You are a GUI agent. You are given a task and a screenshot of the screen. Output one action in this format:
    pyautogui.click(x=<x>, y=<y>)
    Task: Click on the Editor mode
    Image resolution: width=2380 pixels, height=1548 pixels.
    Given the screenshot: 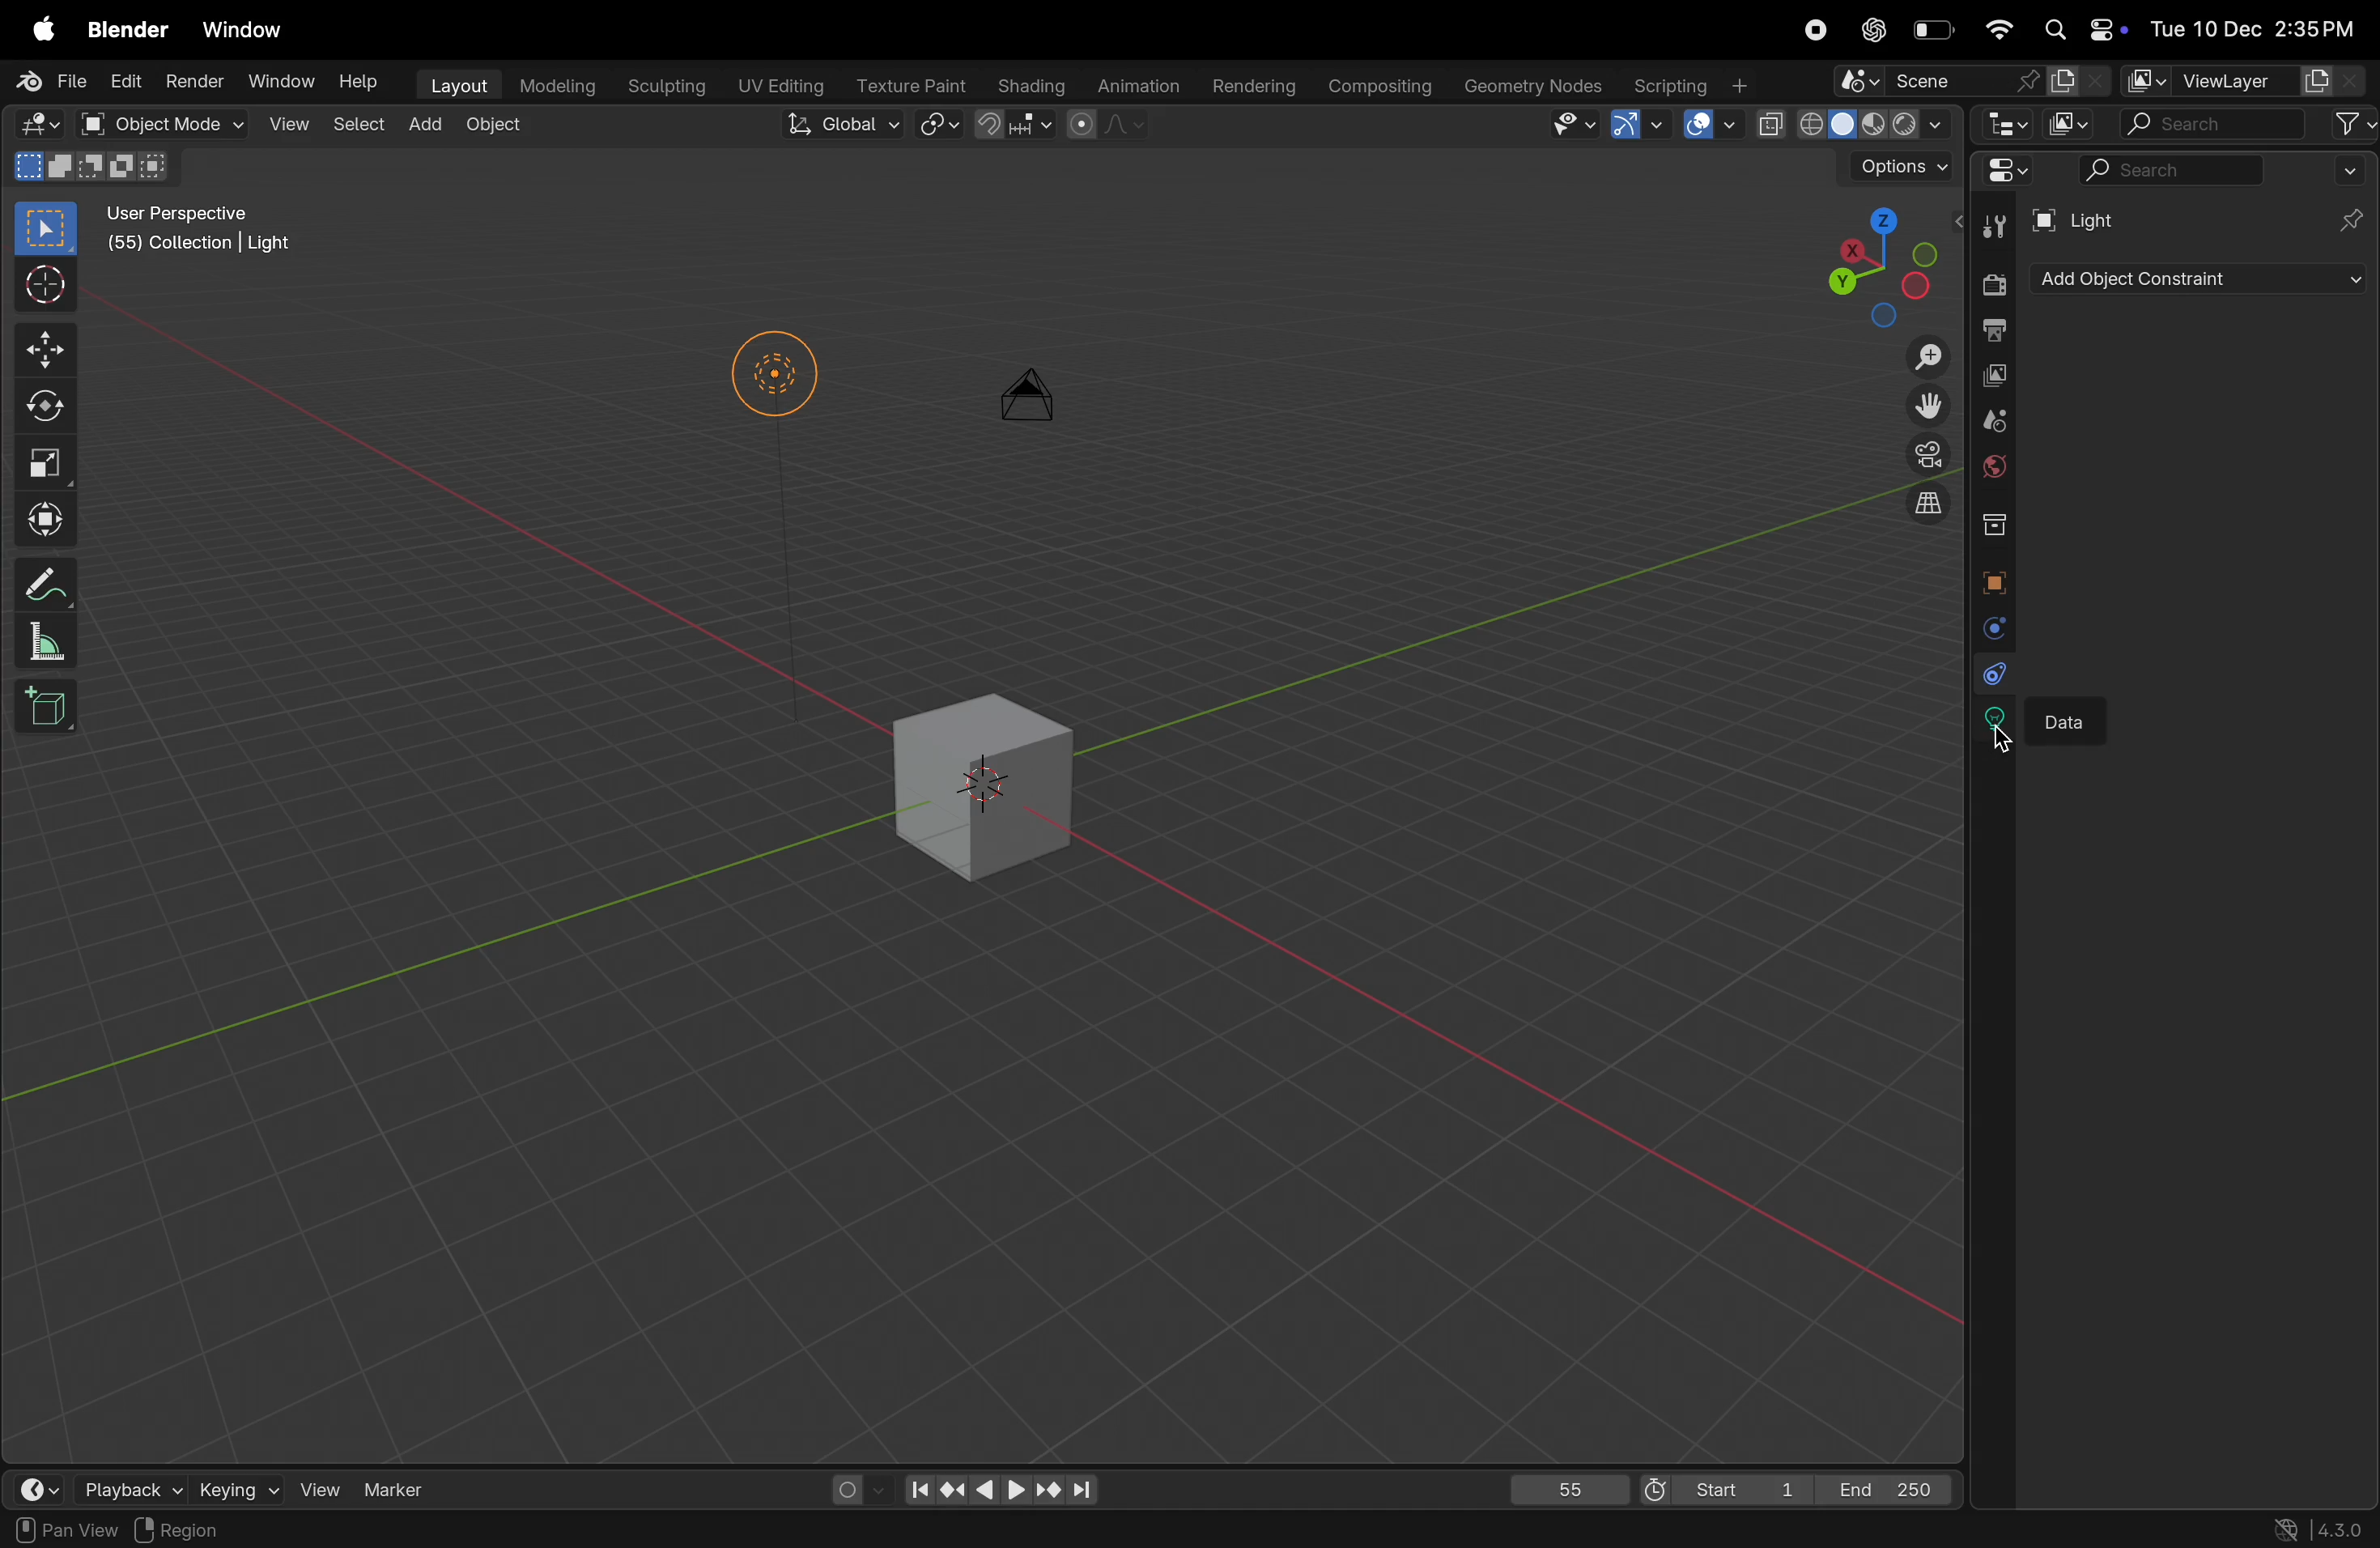 What is the action you would take?
    pyautogui.click(x=2006, y=175)
    